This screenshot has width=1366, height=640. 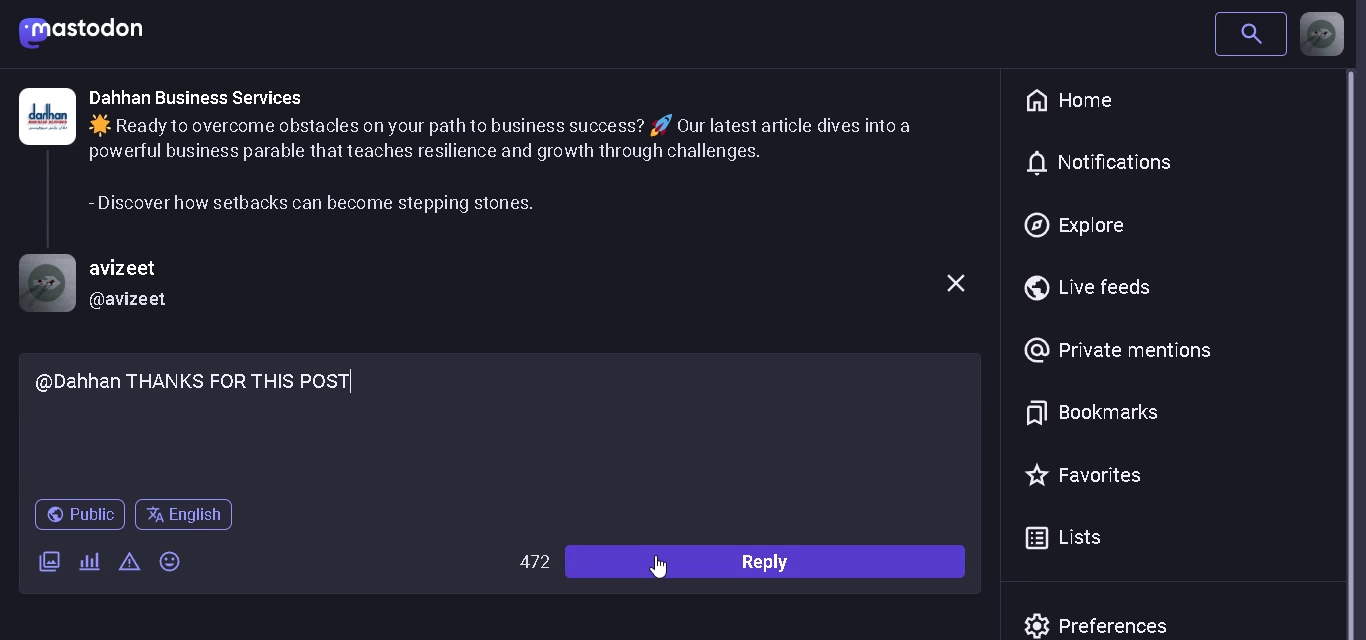 What do you see at coordinates (1067, 539) in the screenshot?
I see `lists` at bounding box center [1067, 539].